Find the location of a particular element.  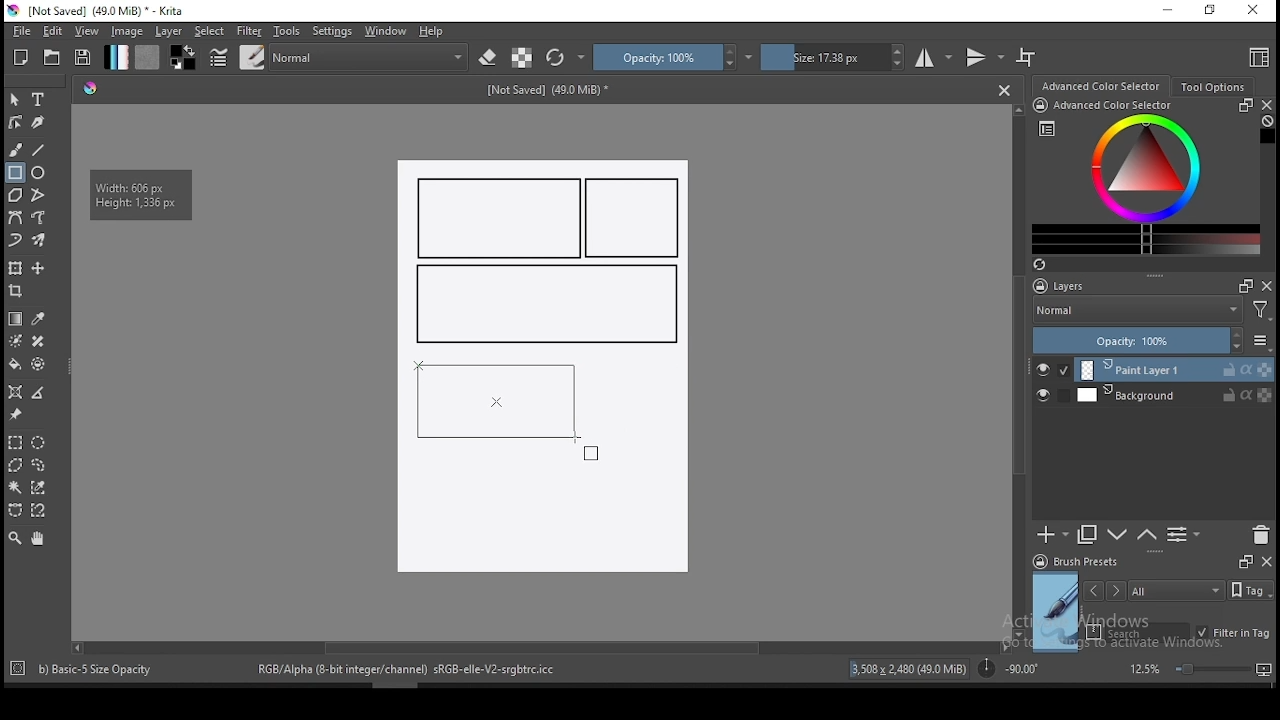

new rectangle is located at coordinates (636, 219).